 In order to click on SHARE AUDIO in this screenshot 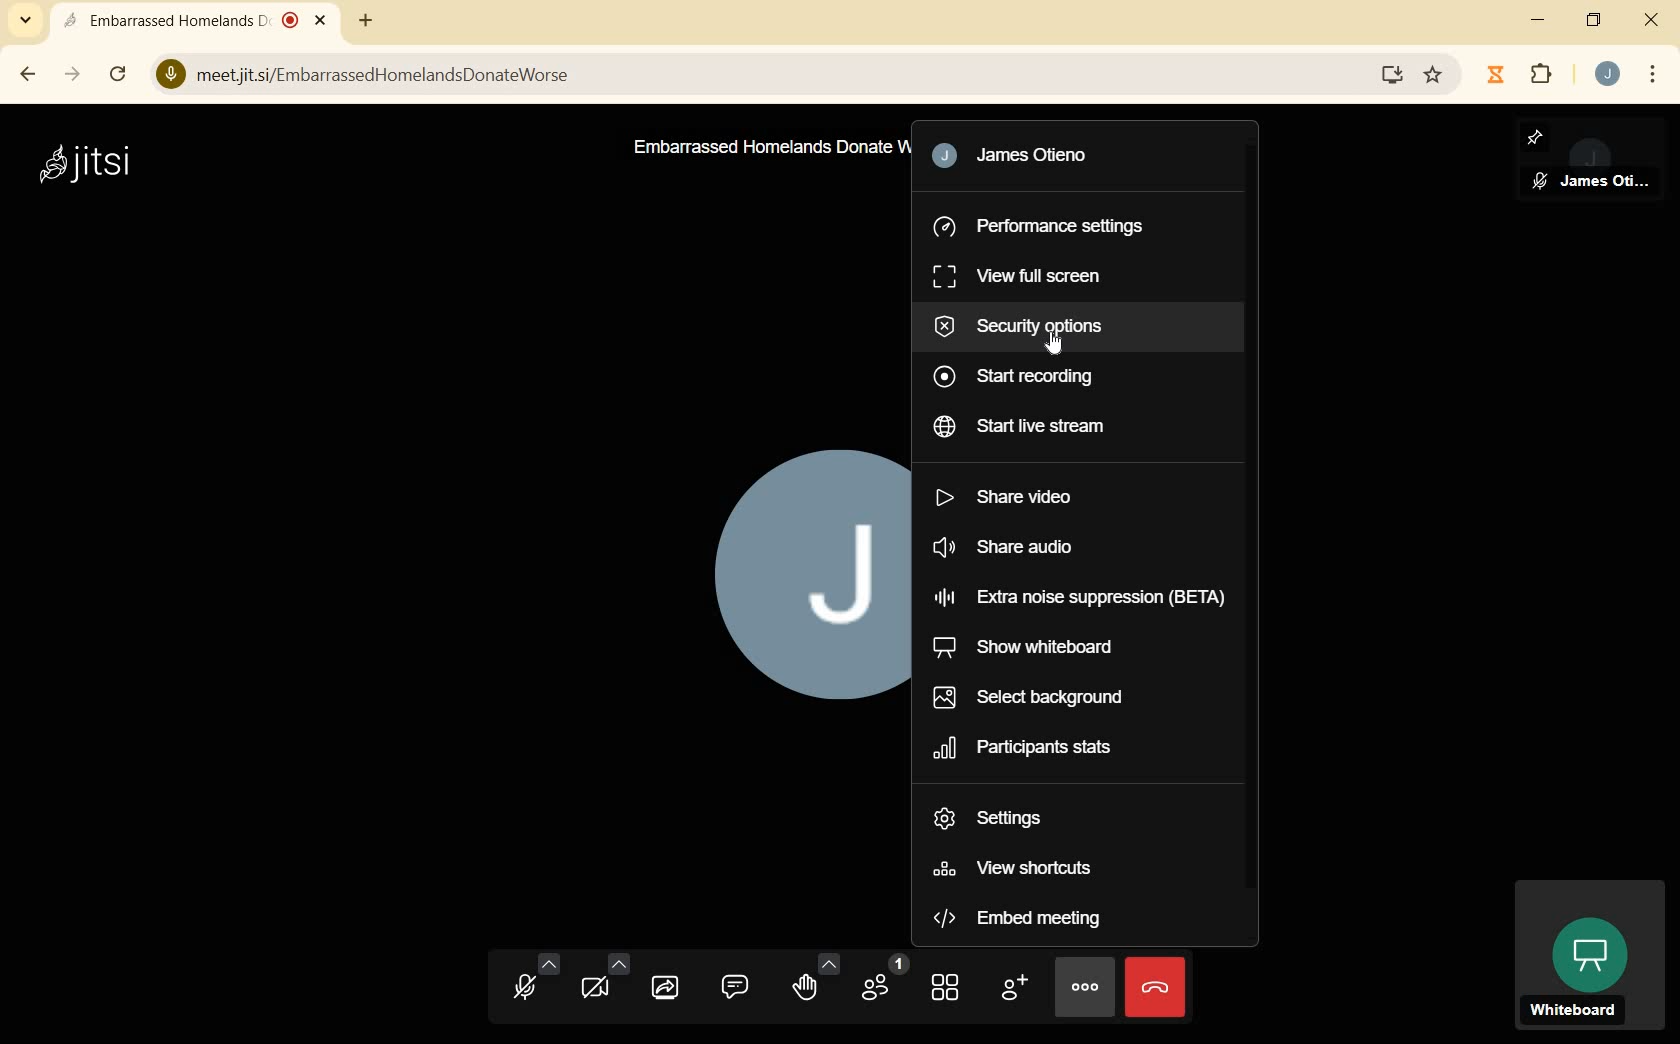, I will do `click(1026, 549)`.